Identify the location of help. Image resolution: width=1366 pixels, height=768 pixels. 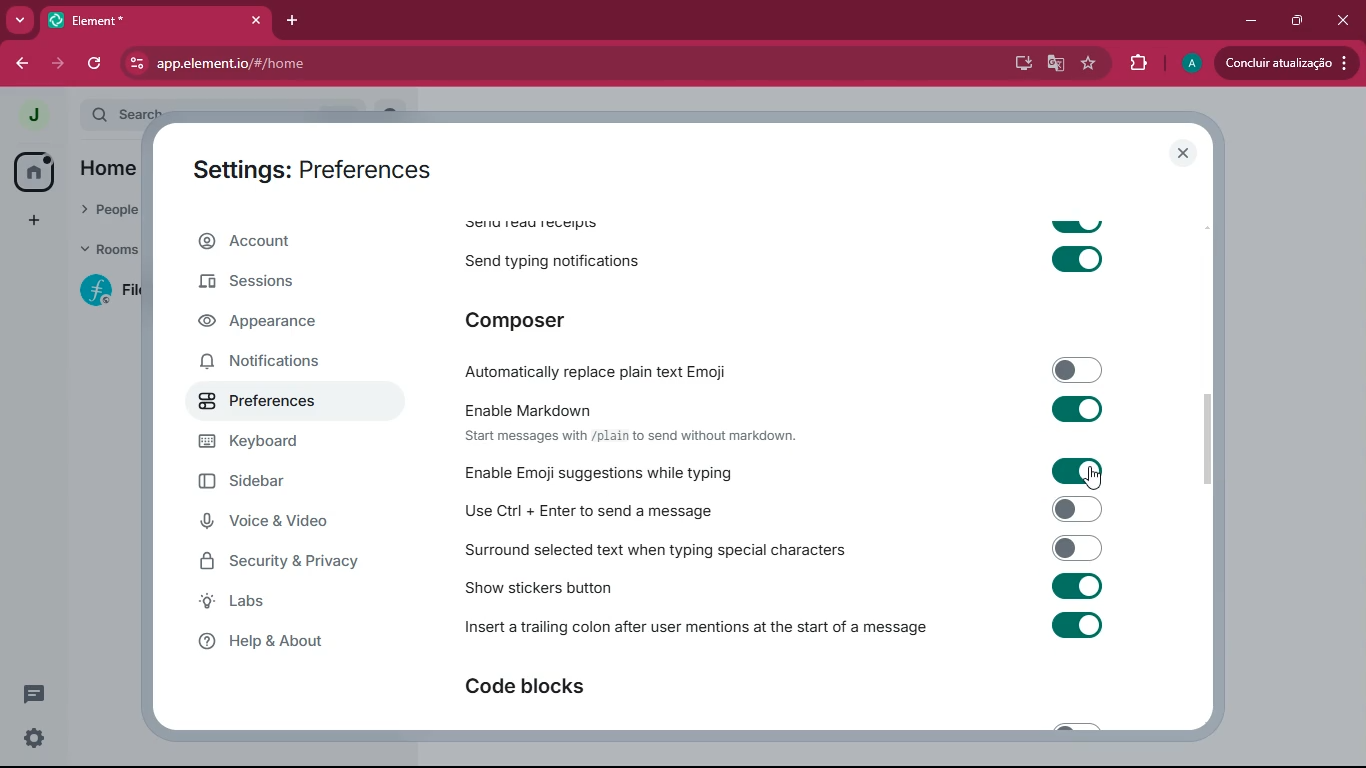
(277, 641).